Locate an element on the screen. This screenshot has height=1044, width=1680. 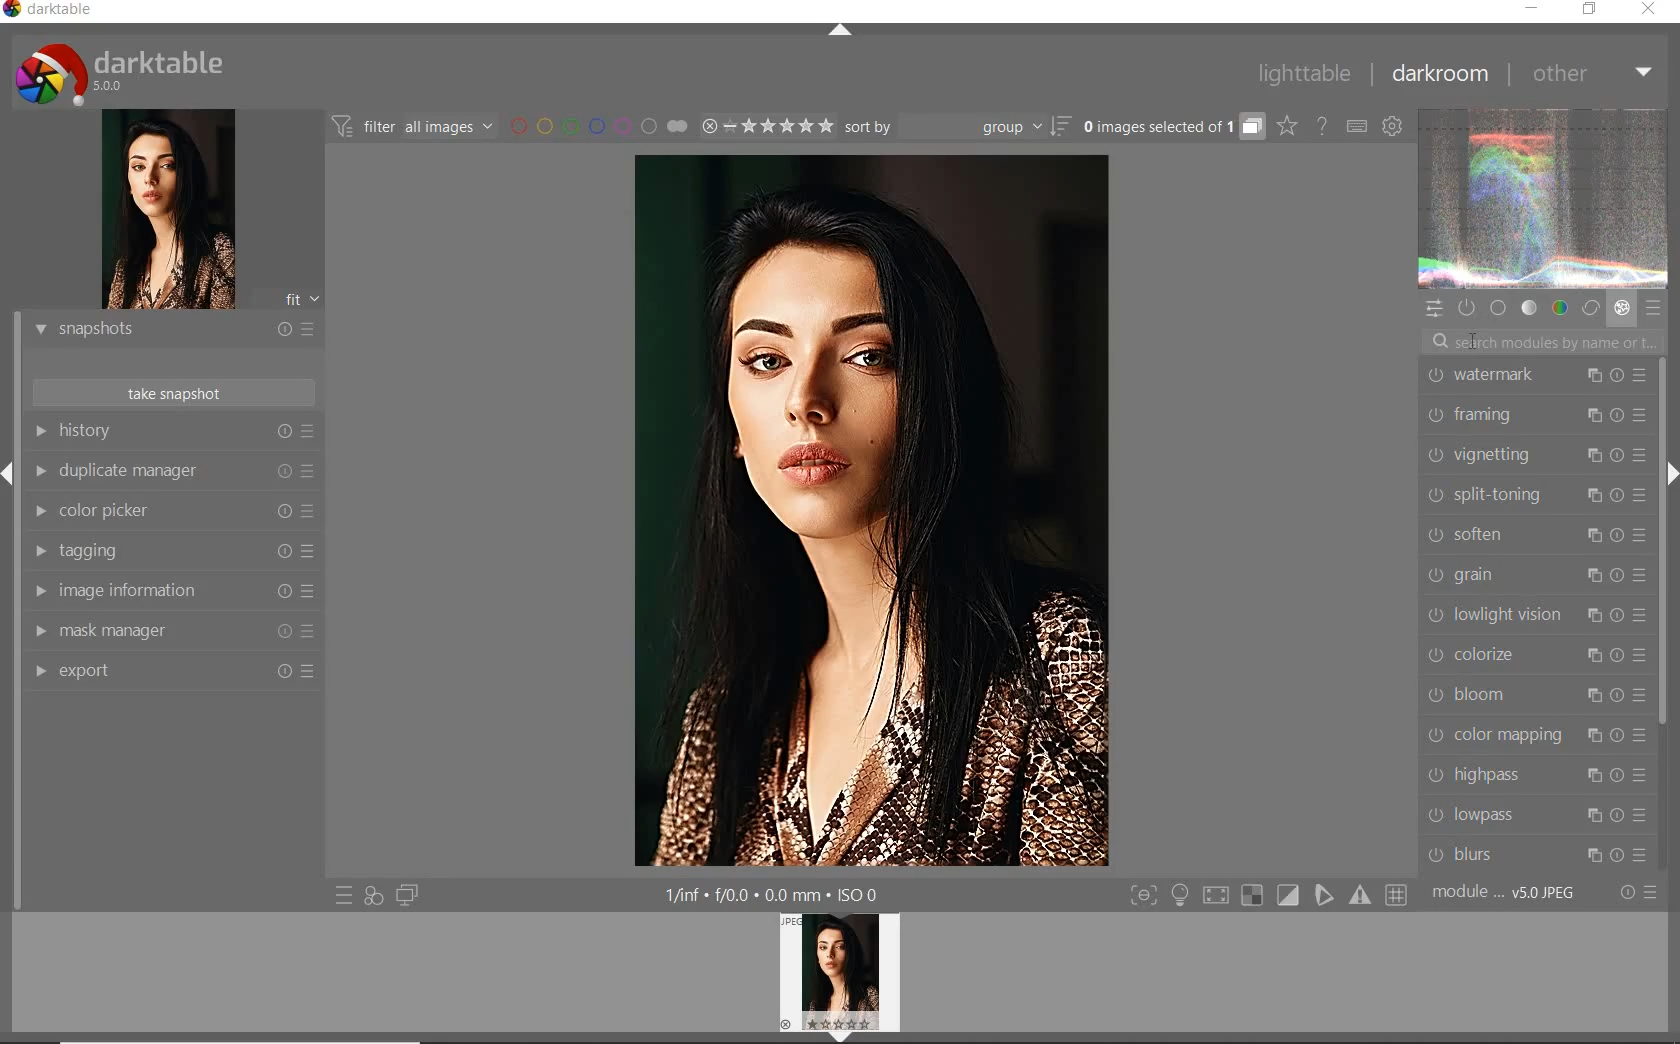
LOWPASS is located at coordinates (1535, 813).